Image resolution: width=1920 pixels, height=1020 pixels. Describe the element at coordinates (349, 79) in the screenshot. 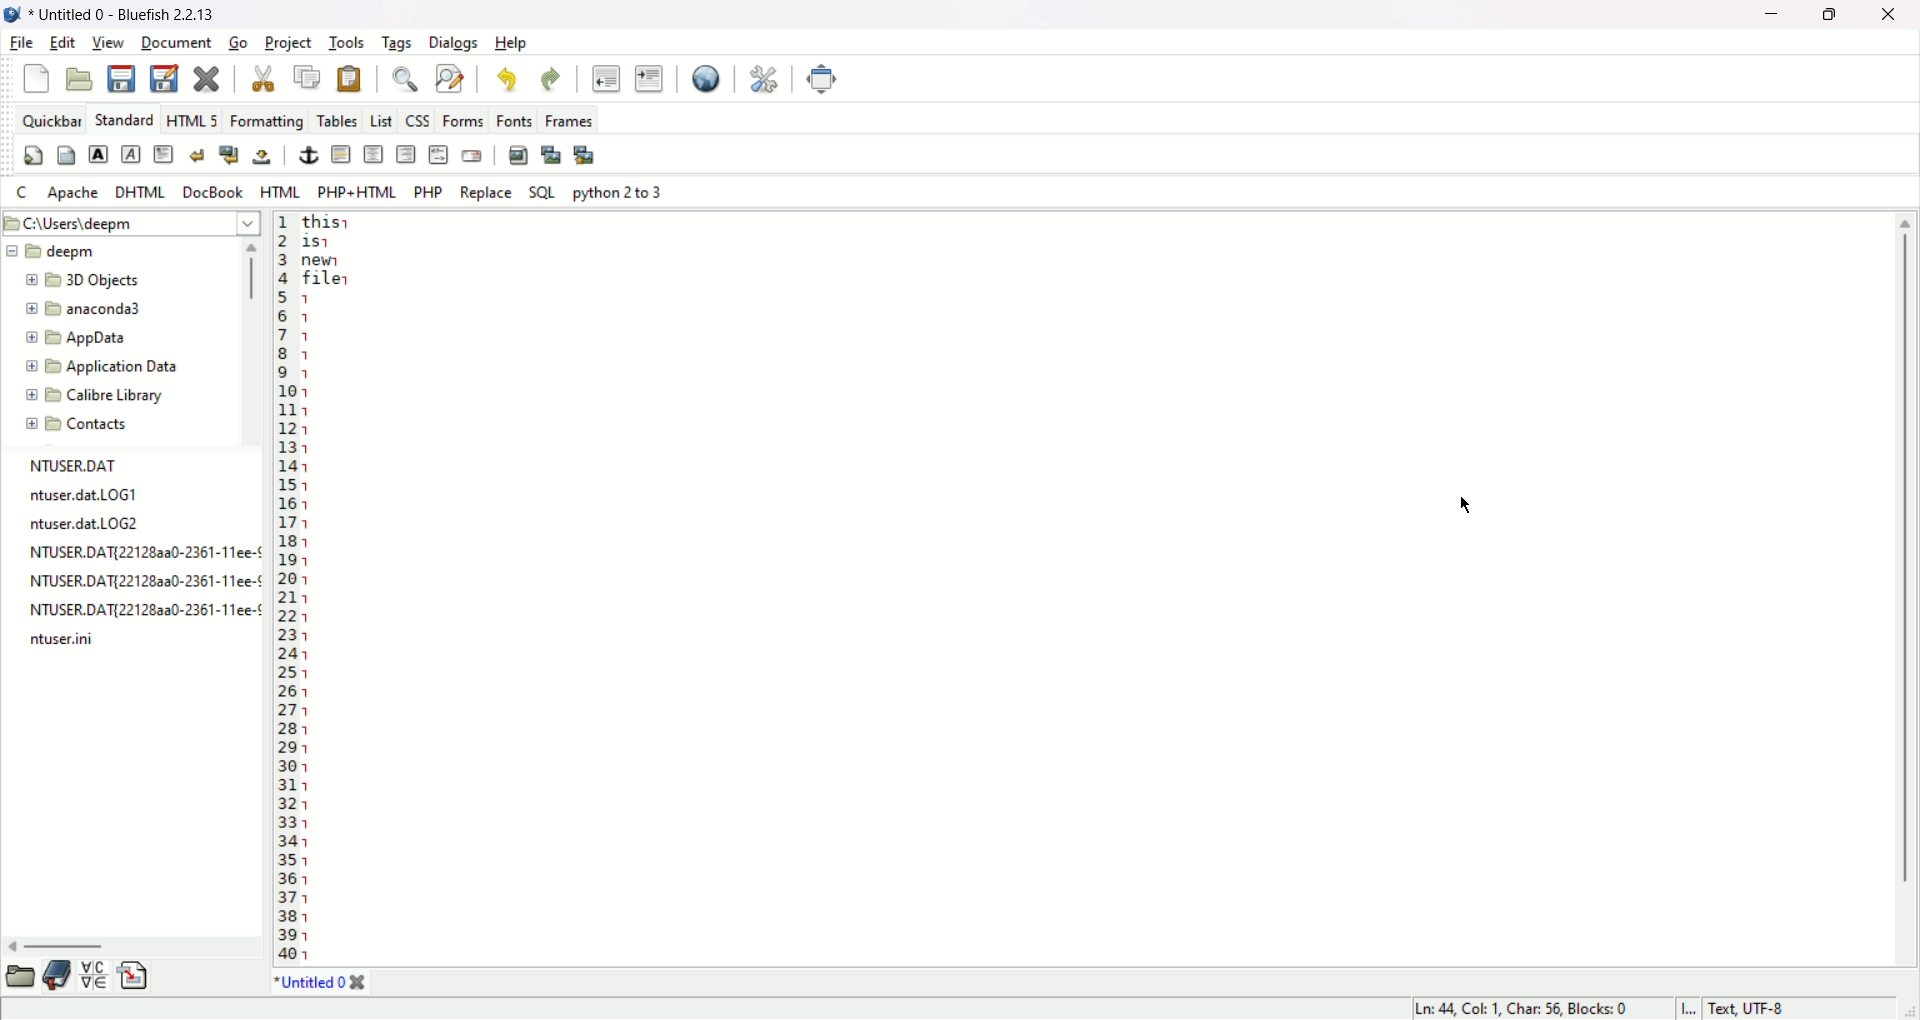

I see `paste` at that location.